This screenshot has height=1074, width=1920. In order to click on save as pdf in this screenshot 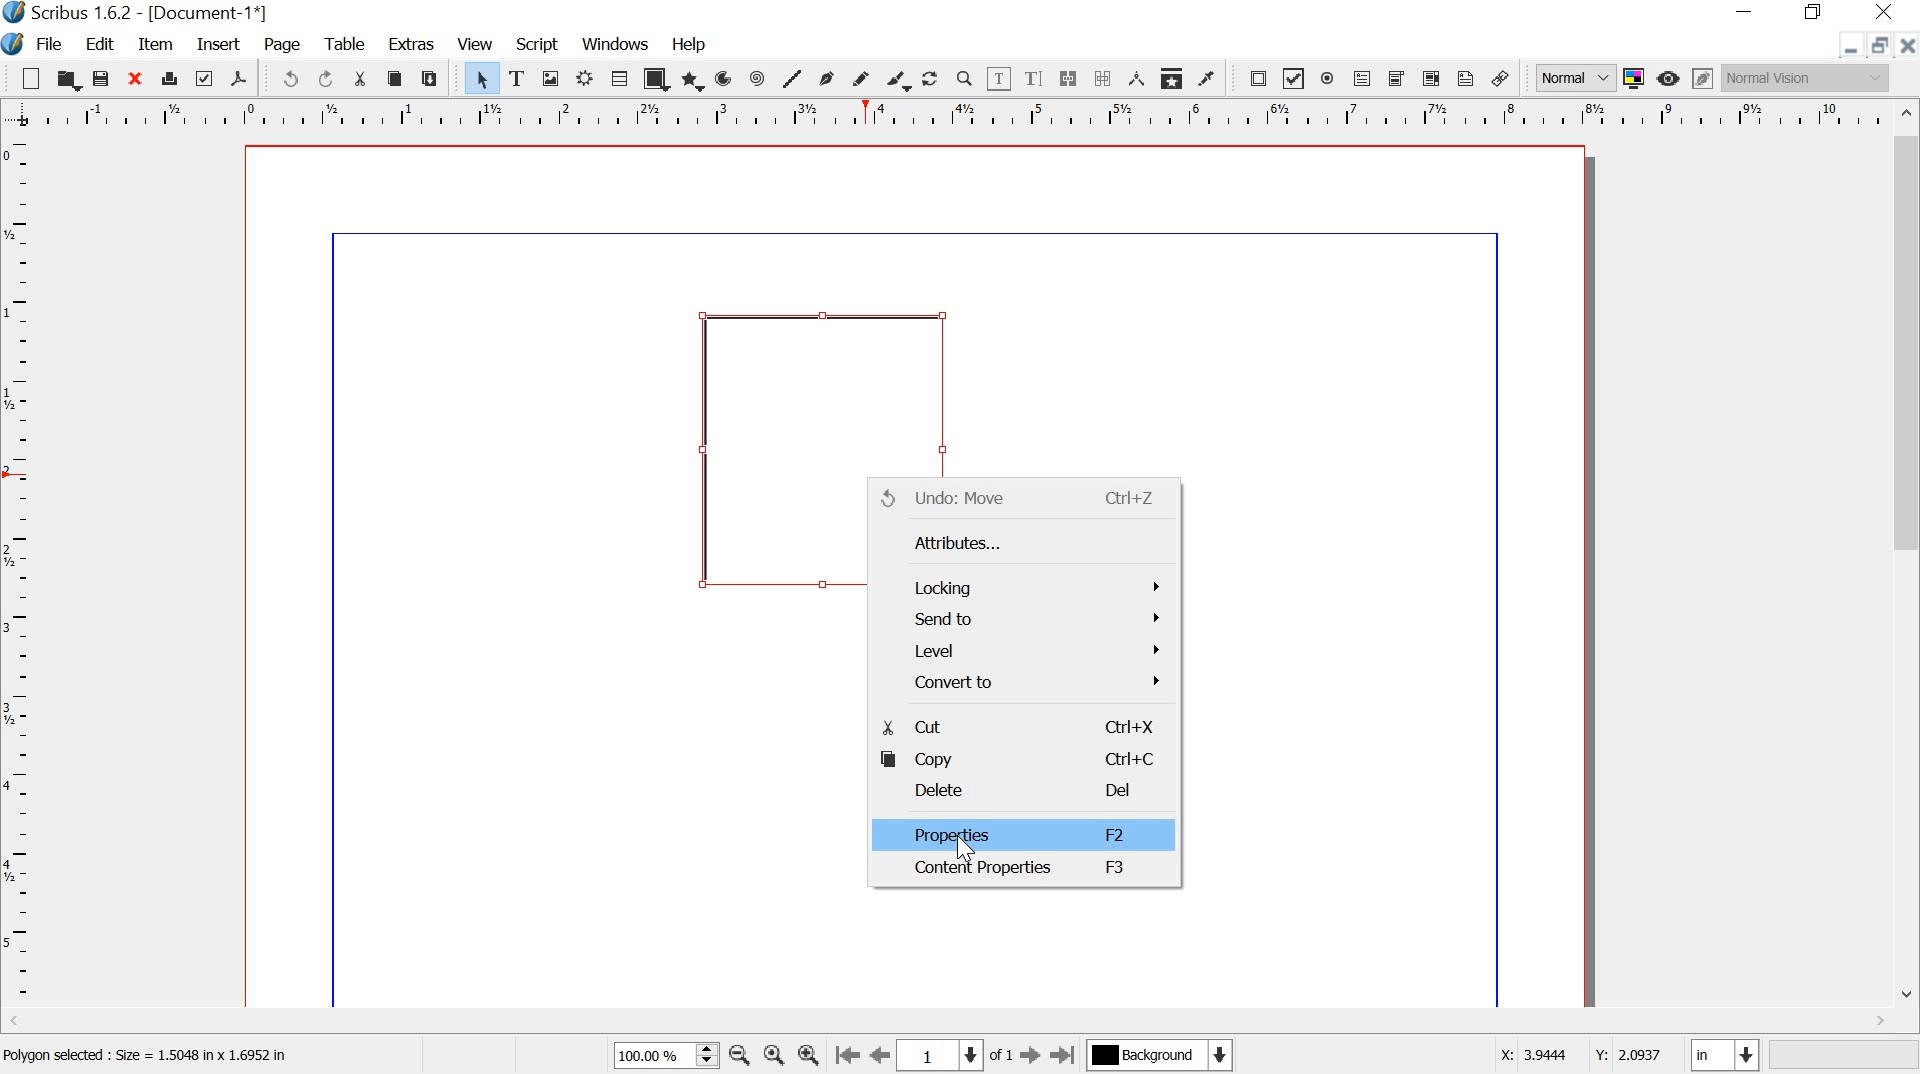, I will do `click(242, 79)`.